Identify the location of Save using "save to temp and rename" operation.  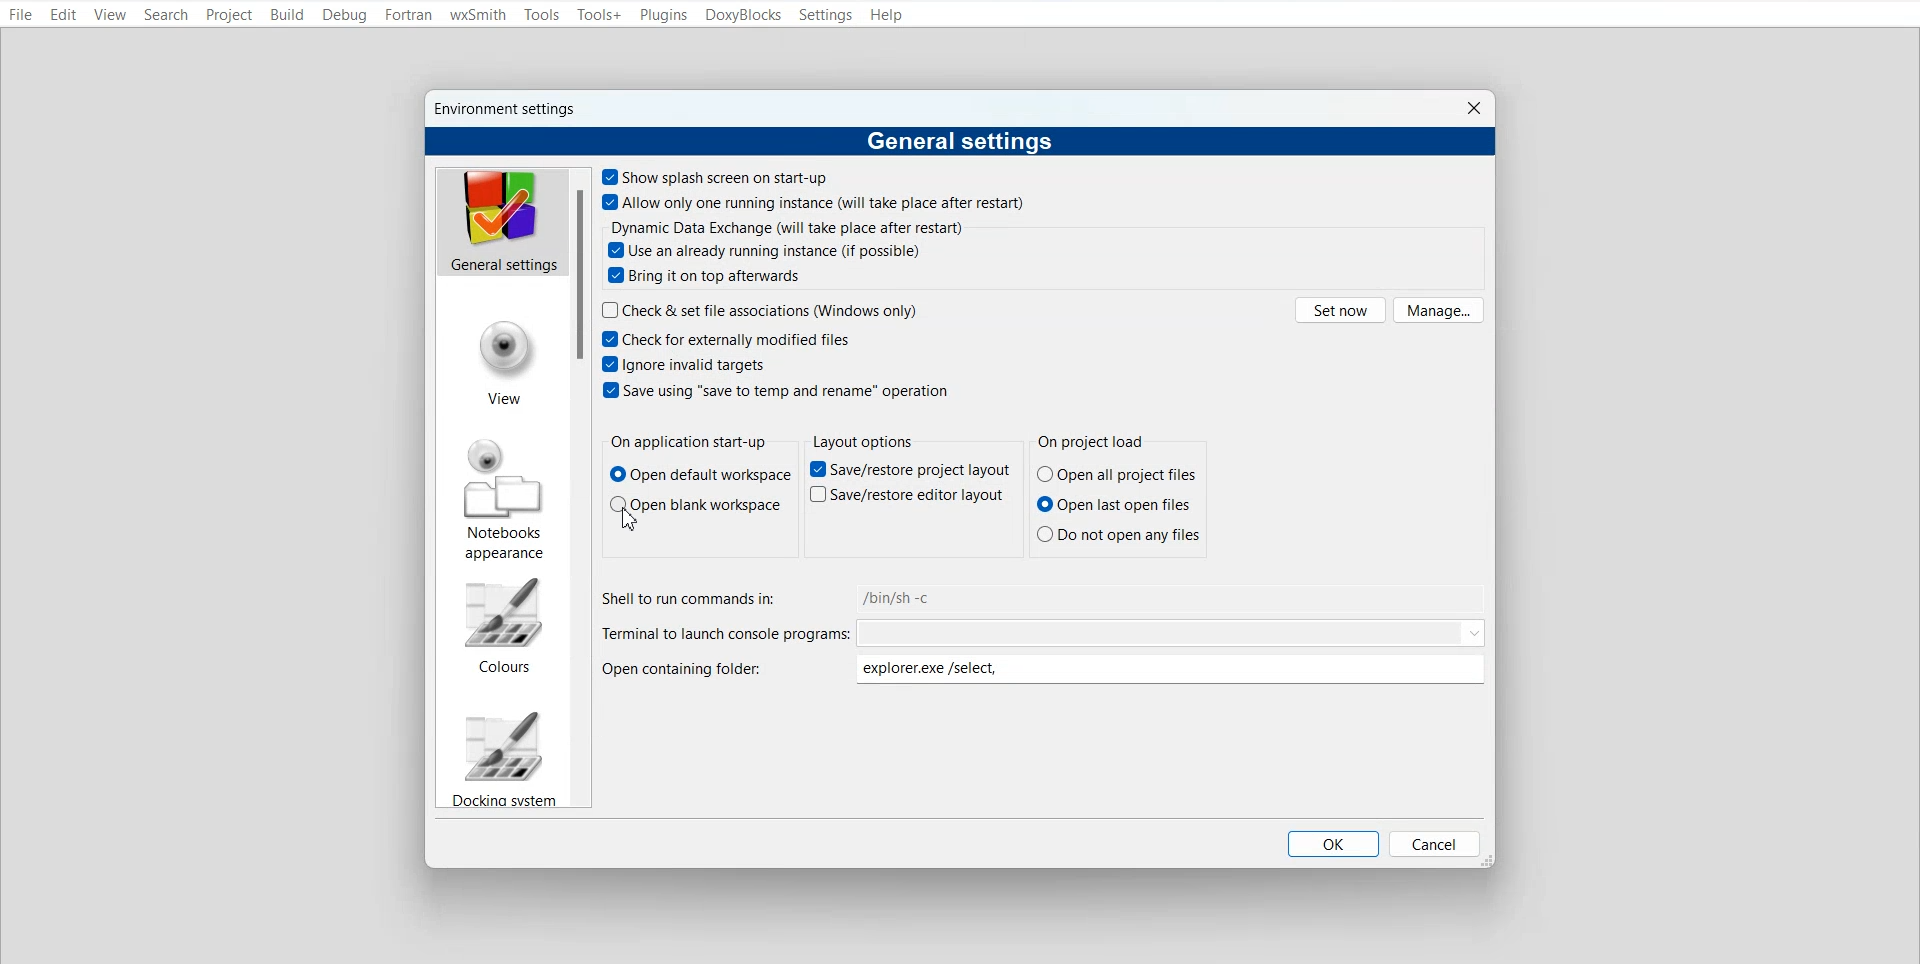
(776, 389).